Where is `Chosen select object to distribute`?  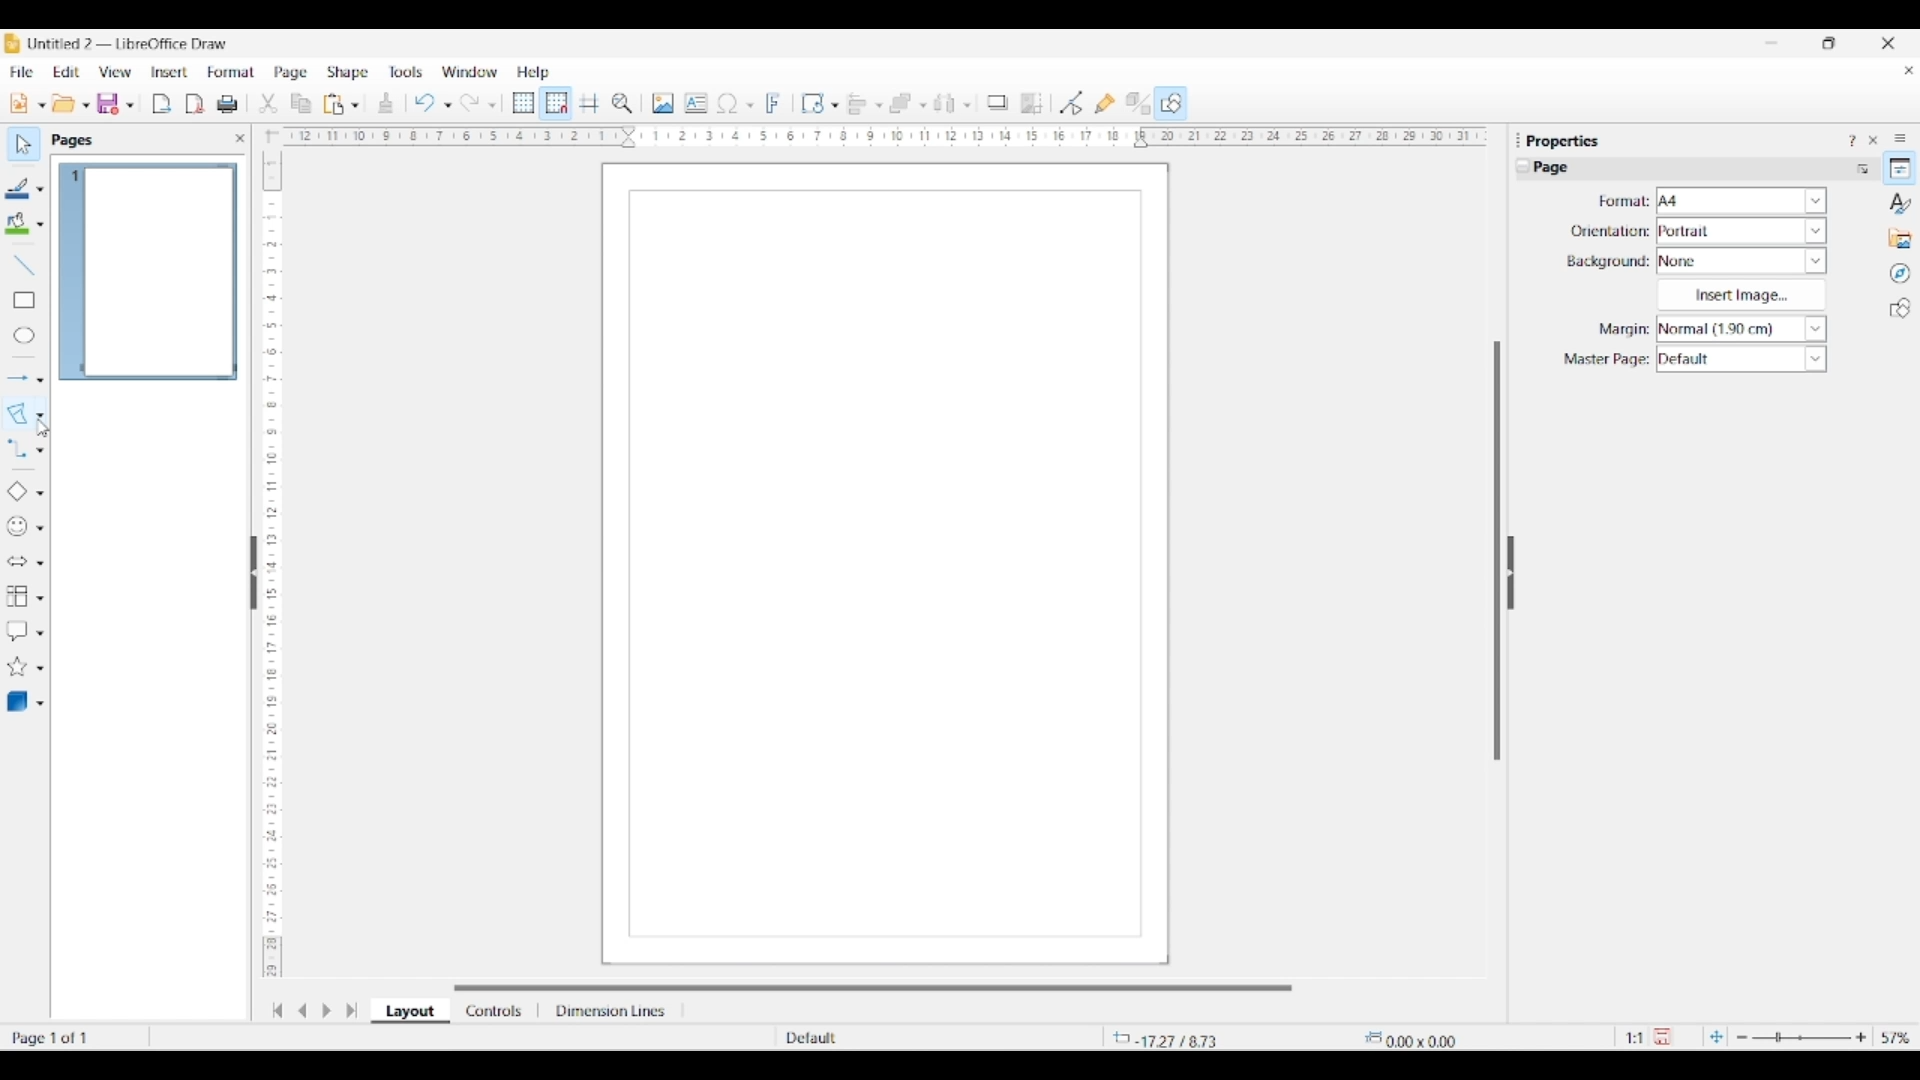
Chosen select object to distribute is located at coordinates (945, 103).